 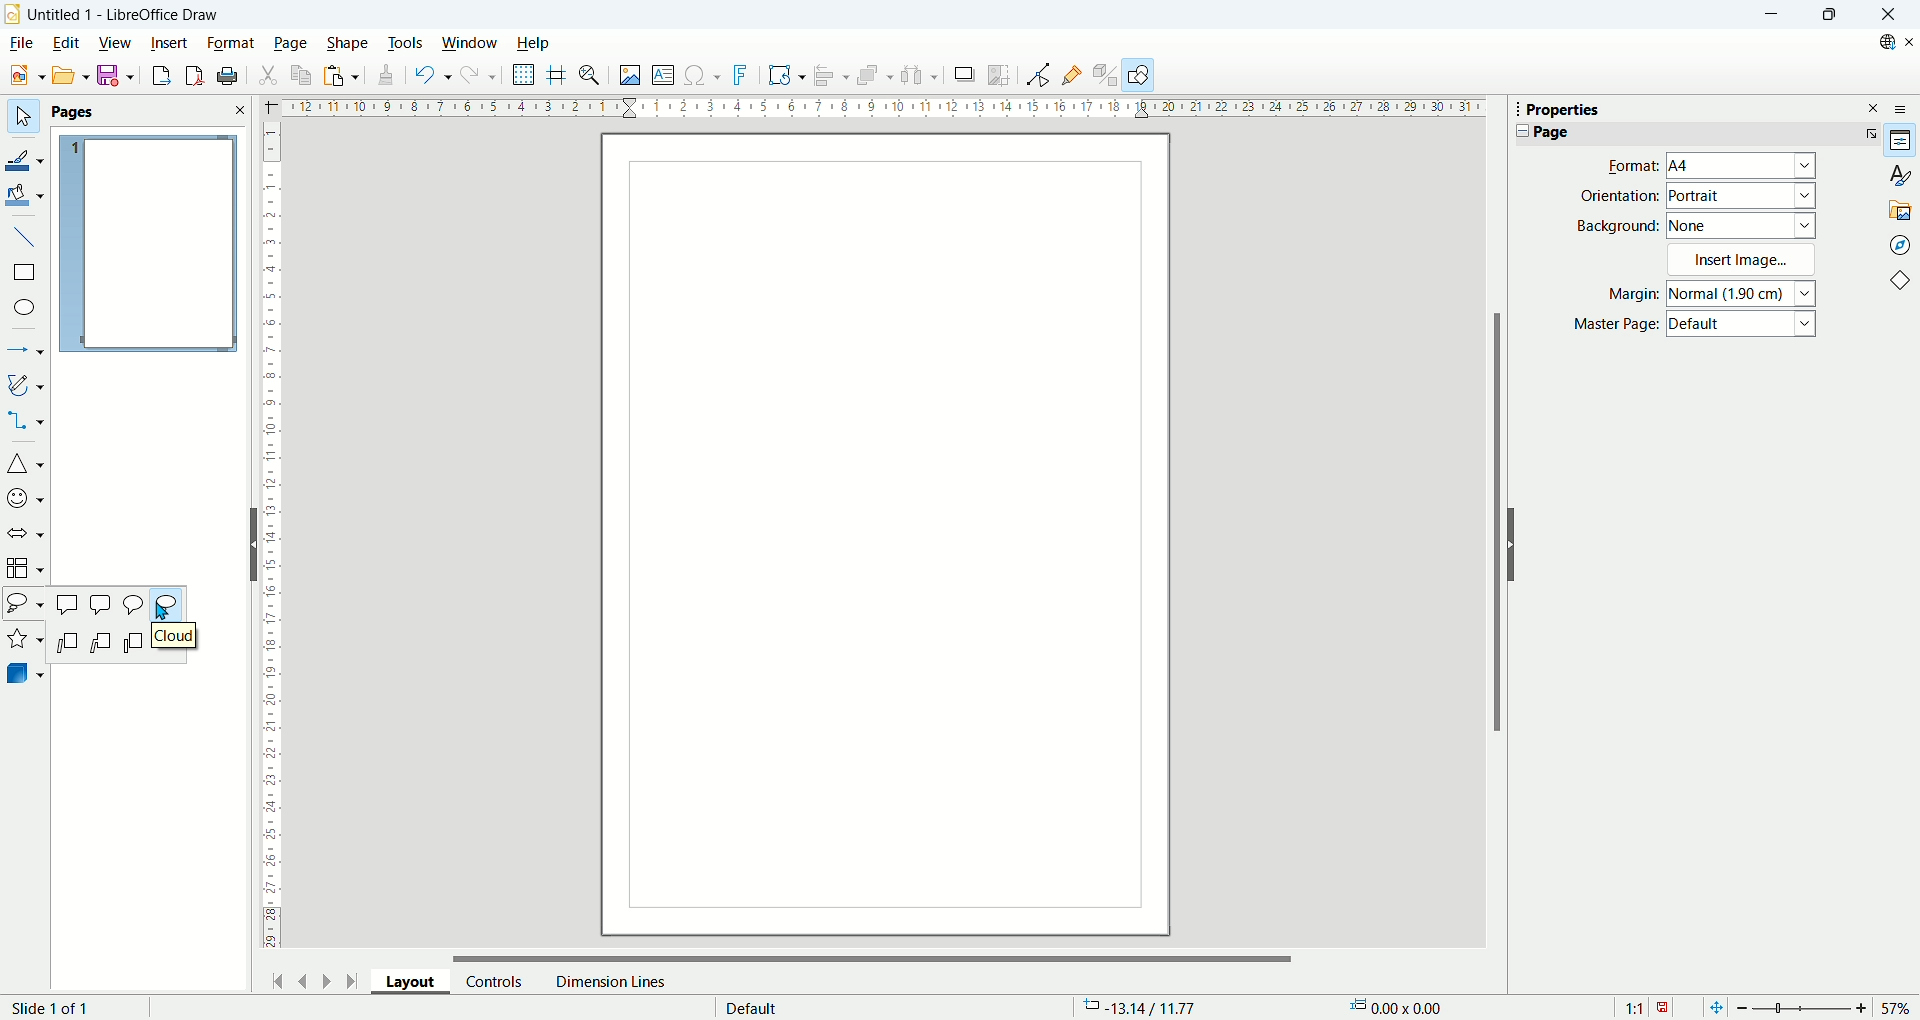 What do you see at coordinates (480, 79) in the screenshot?
I see `redo` at bounding box center [480, 79].